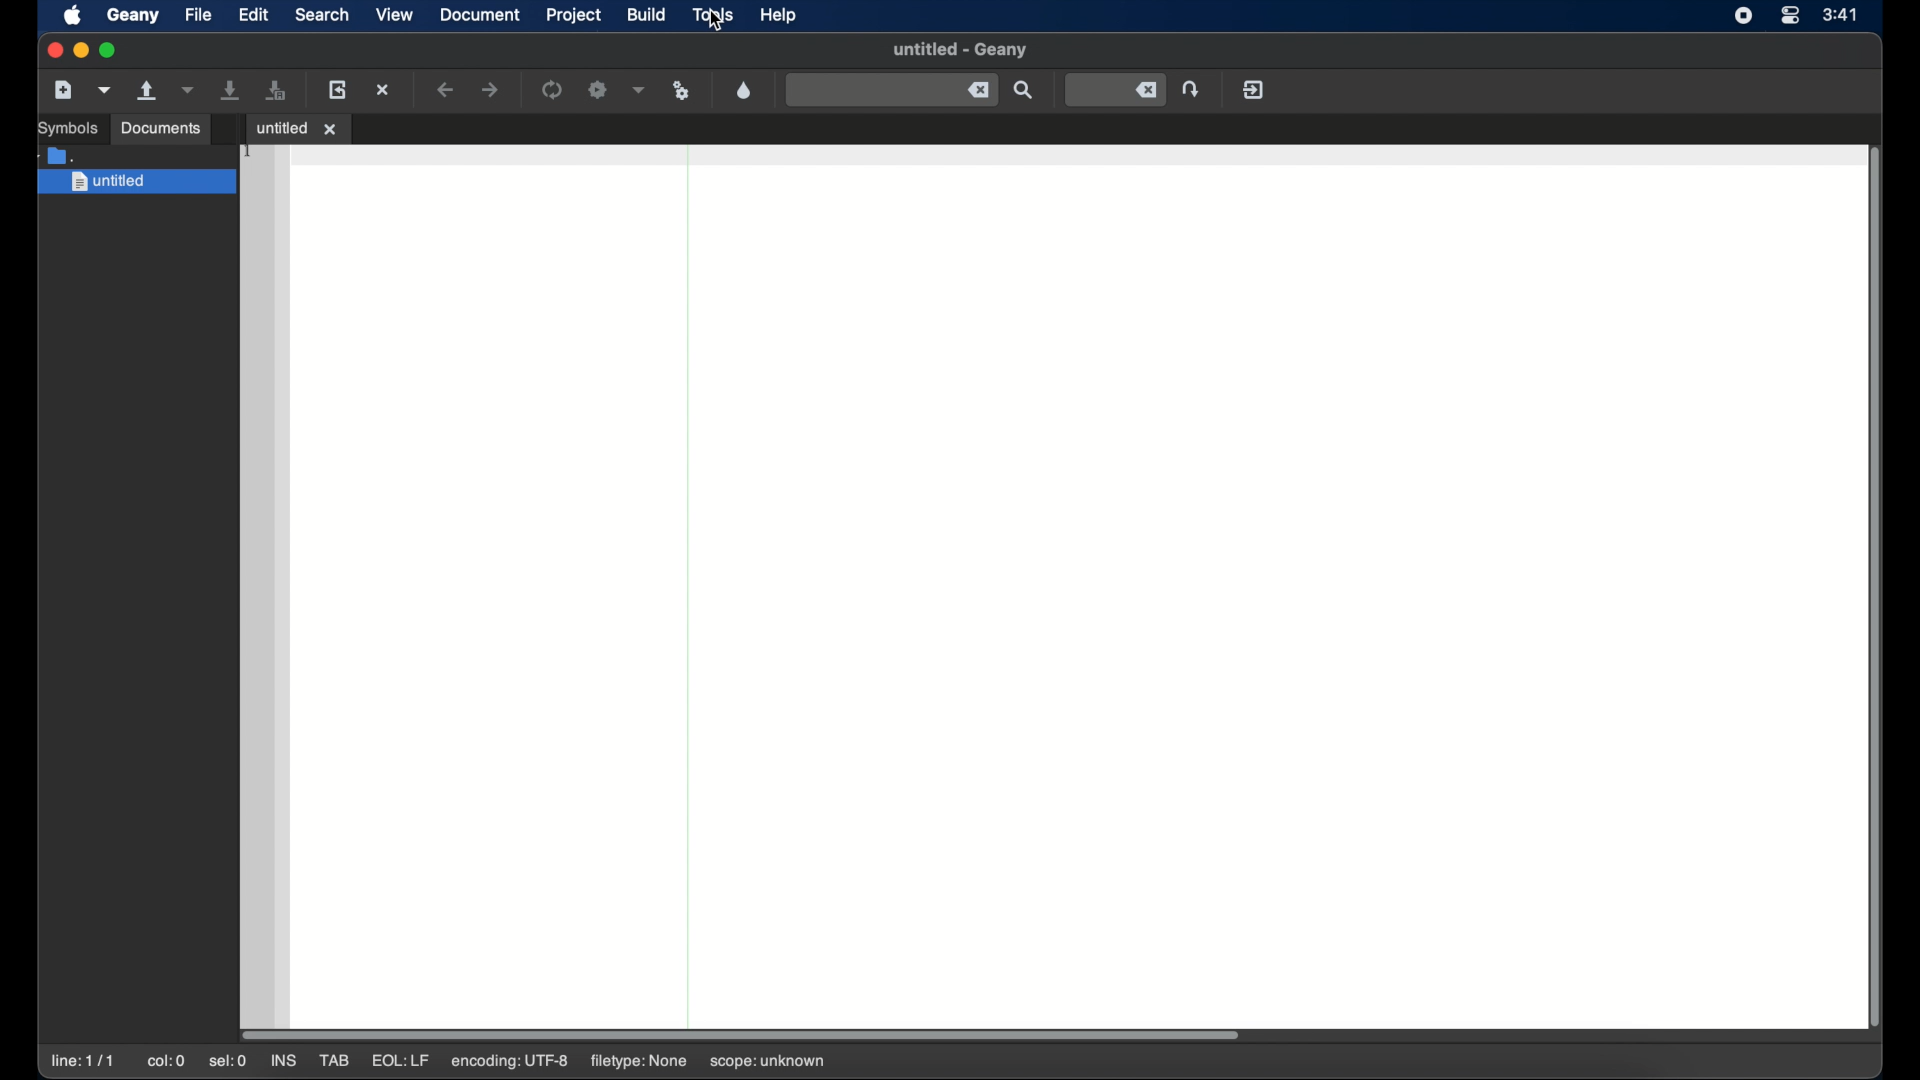 The image size is (1920, 1080). Describe the element at coordinates (105, 91) in the screenshot. I see `create a new file from template` at that location.